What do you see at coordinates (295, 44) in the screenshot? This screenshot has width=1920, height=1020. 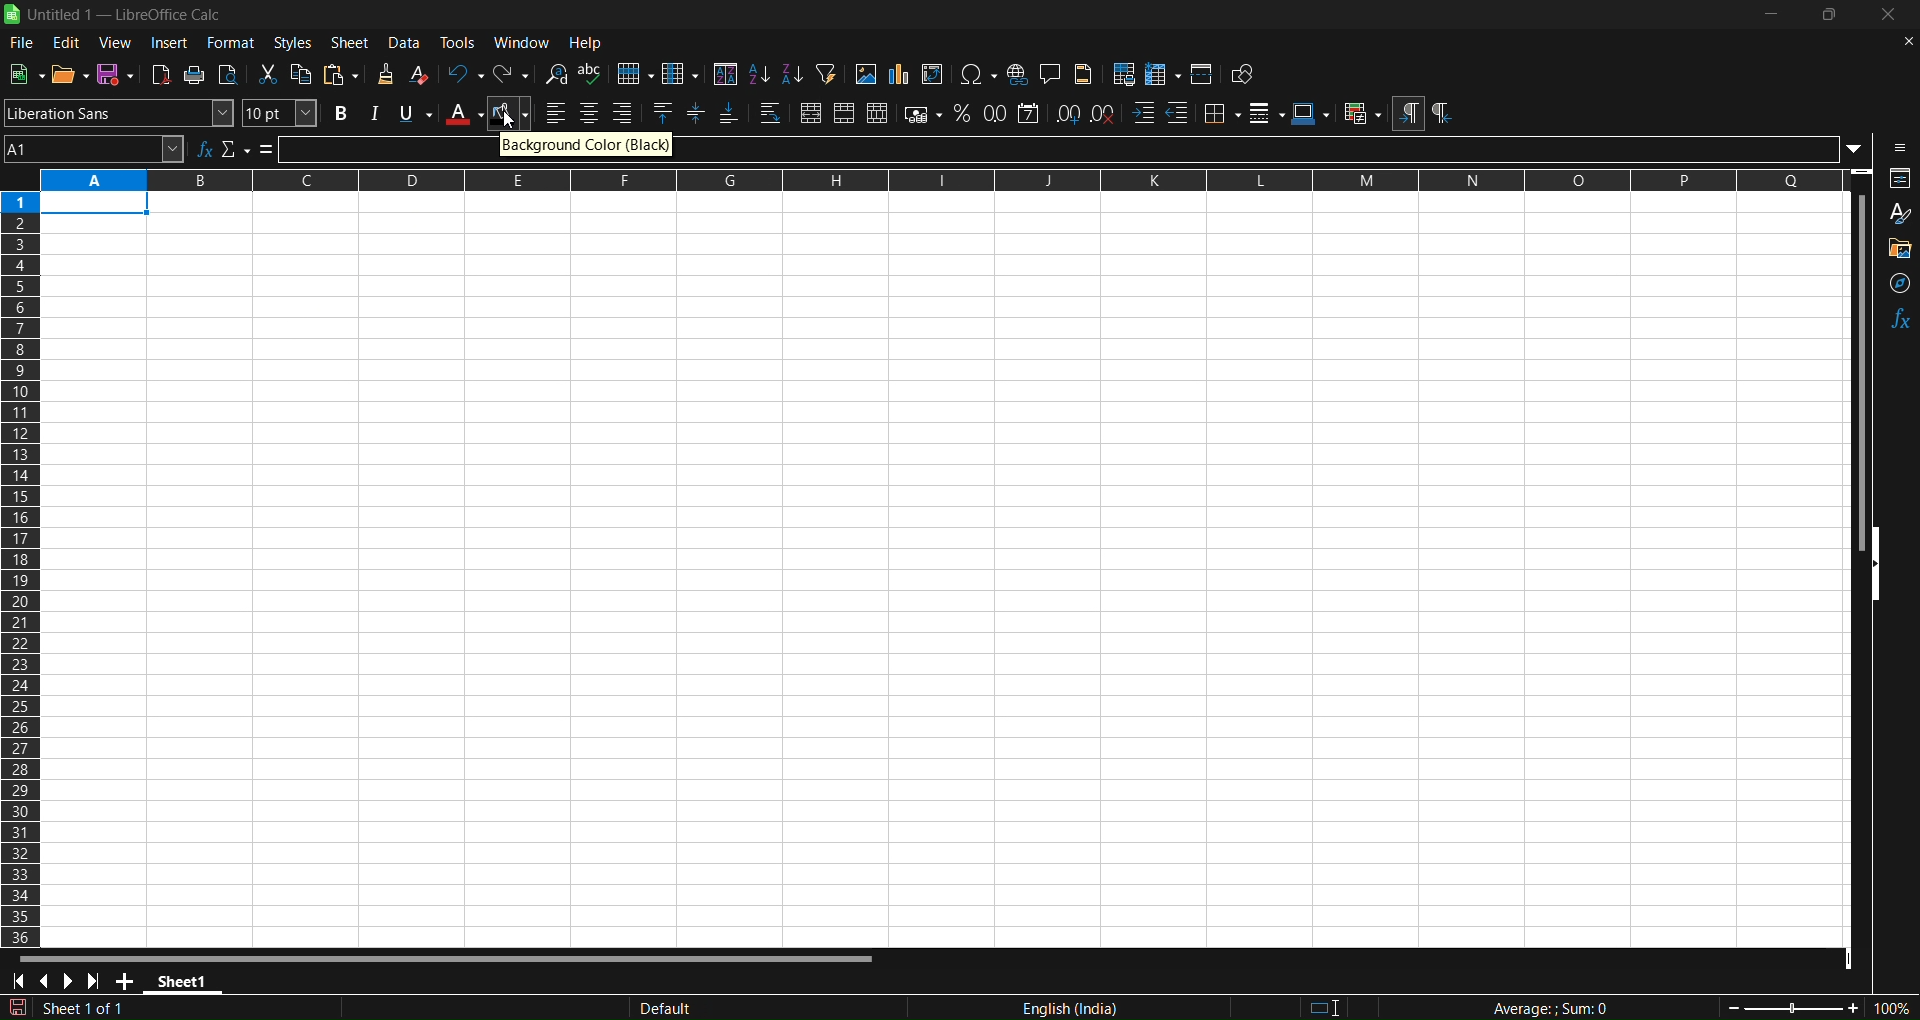 I see `styles` at bounding box center [295, 44].